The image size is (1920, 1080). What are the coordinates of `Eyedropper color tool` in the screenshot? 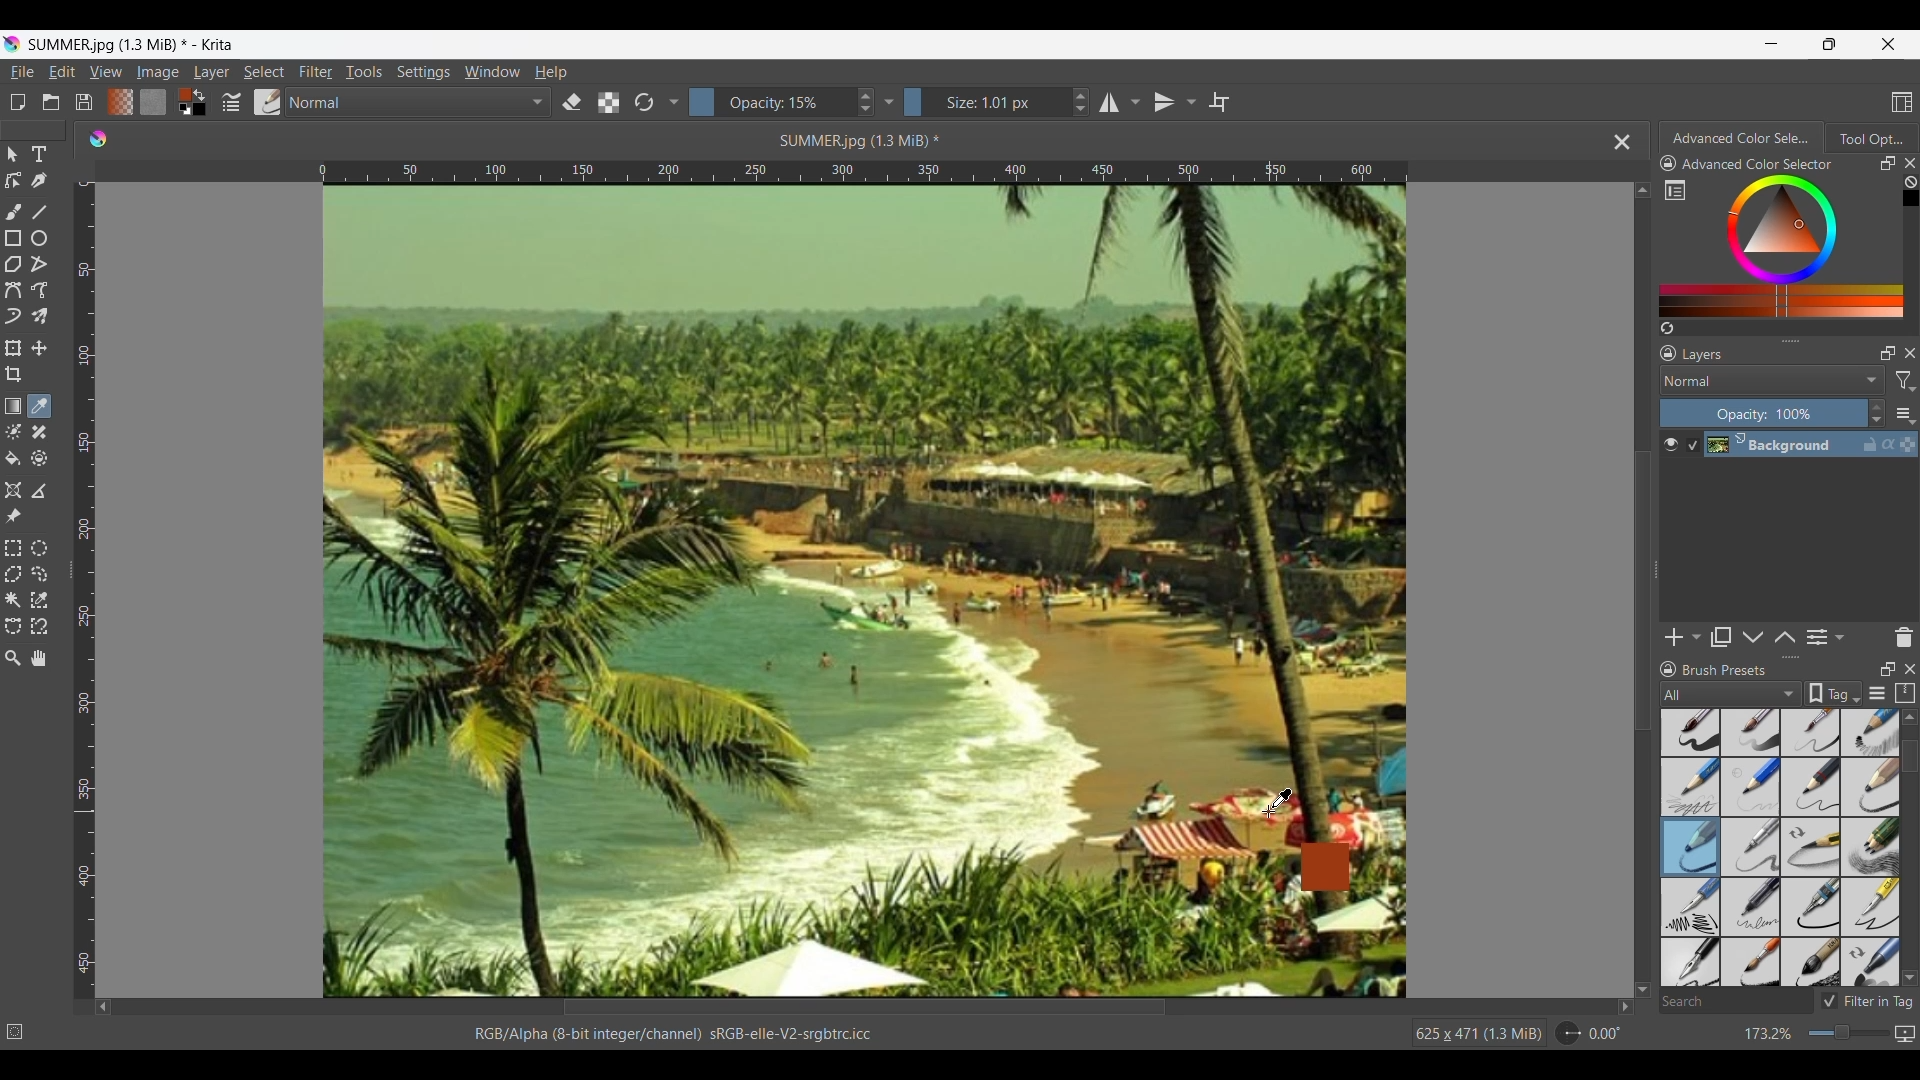 It's located at (38, 406).